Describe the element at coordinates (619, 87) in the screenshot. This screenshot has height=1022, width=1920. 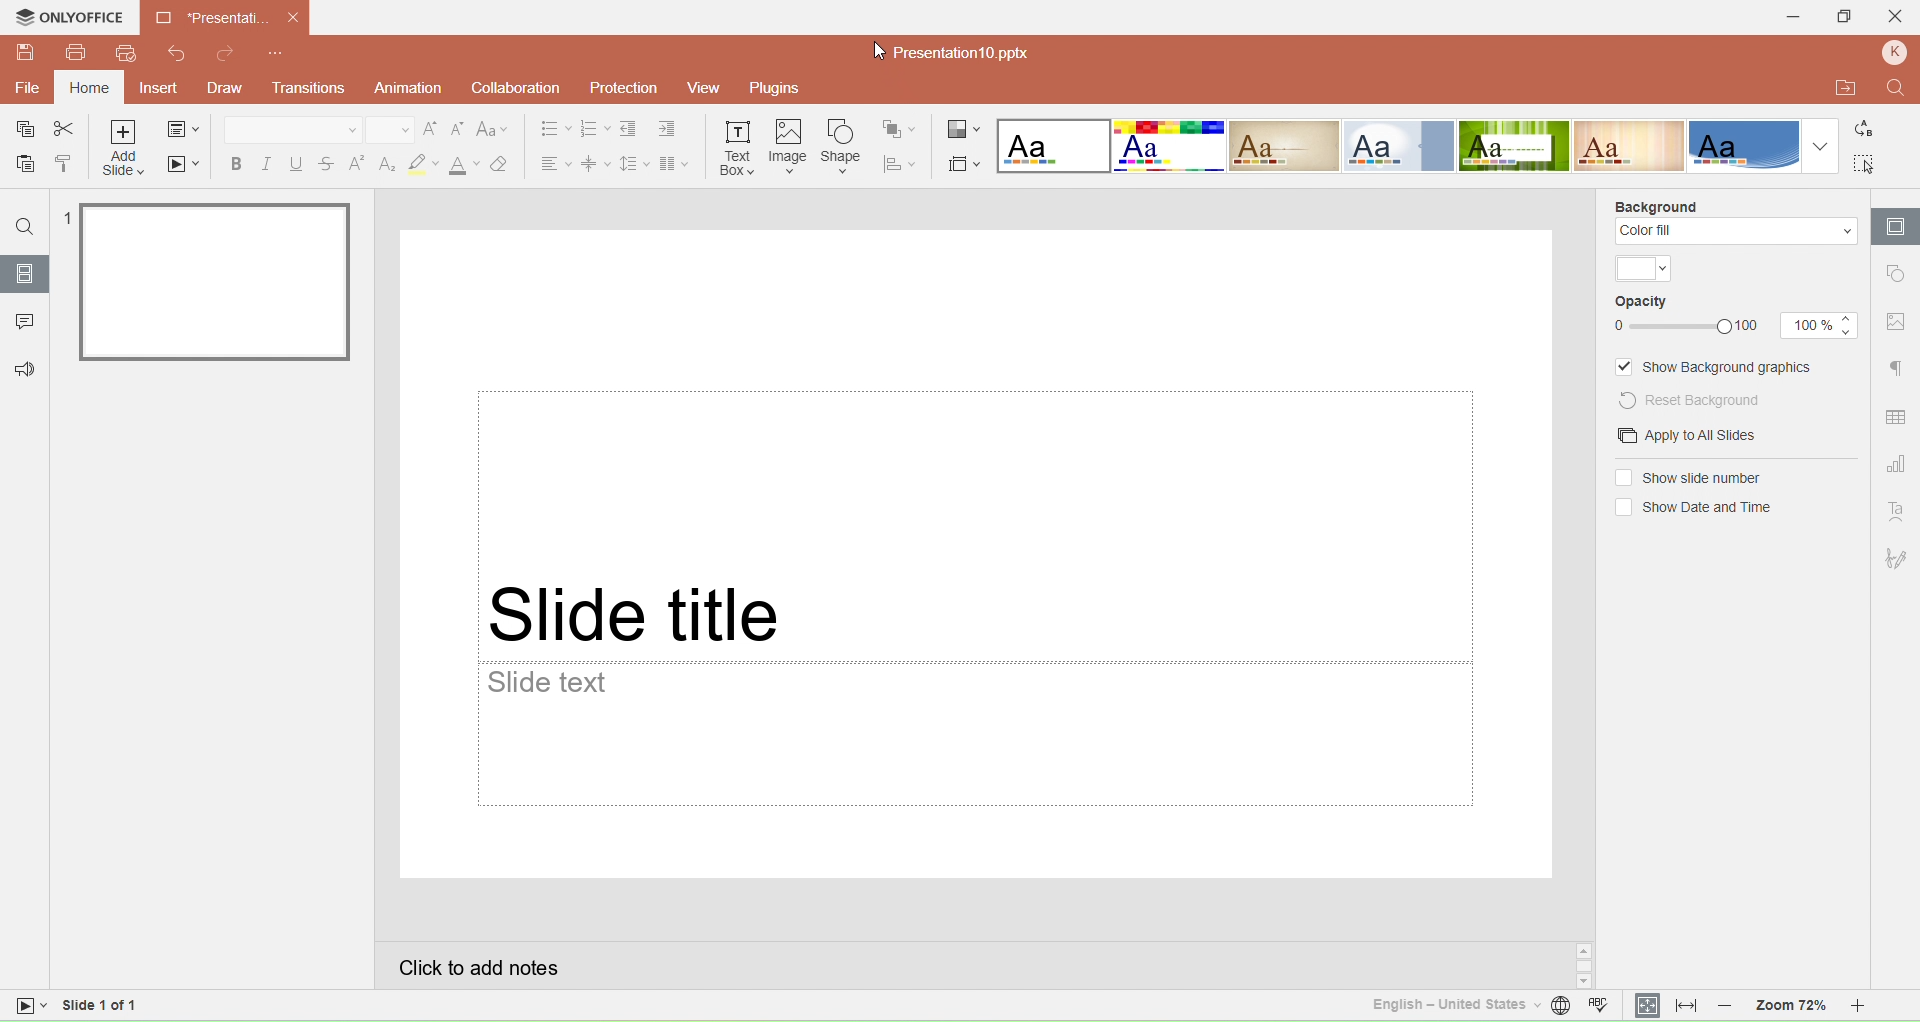
I see `Protection` at that location.